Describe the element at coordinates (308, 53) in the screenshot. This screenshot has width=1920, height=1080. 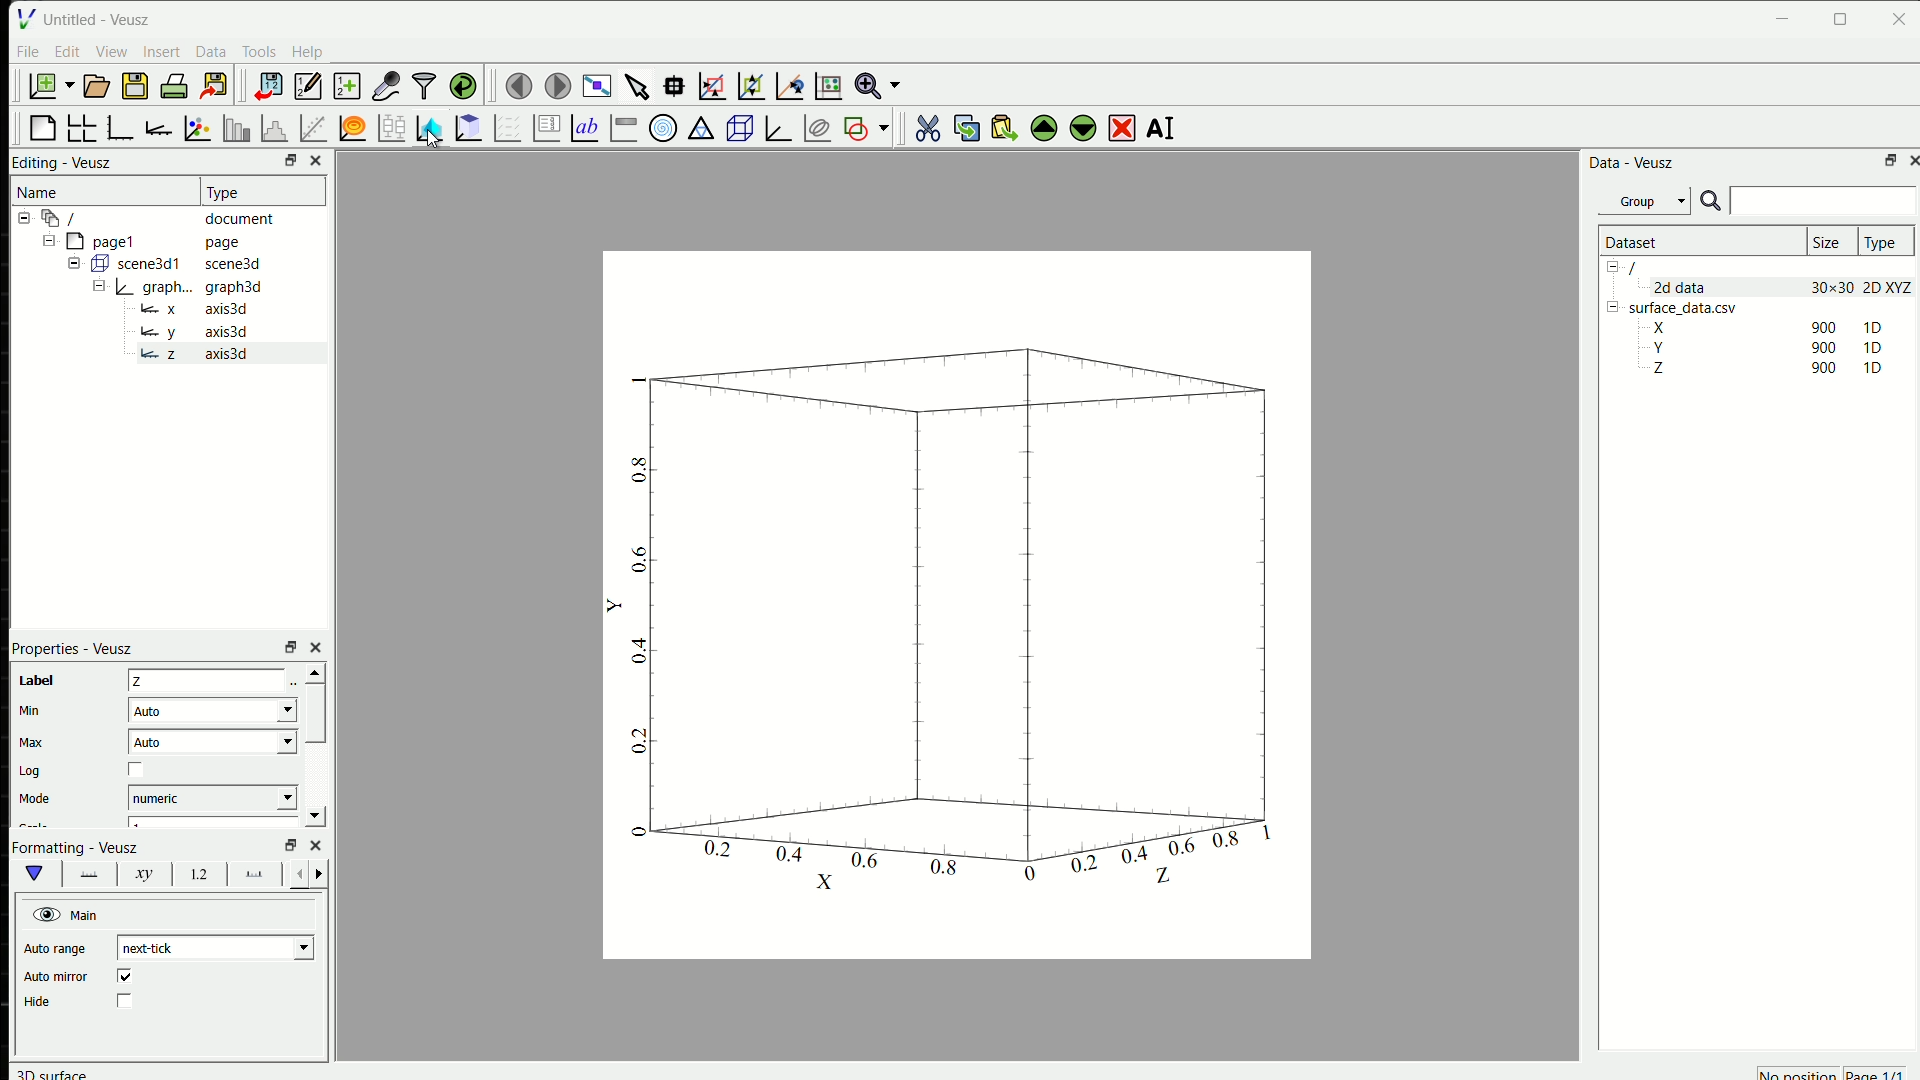
I see `Help` at that location.